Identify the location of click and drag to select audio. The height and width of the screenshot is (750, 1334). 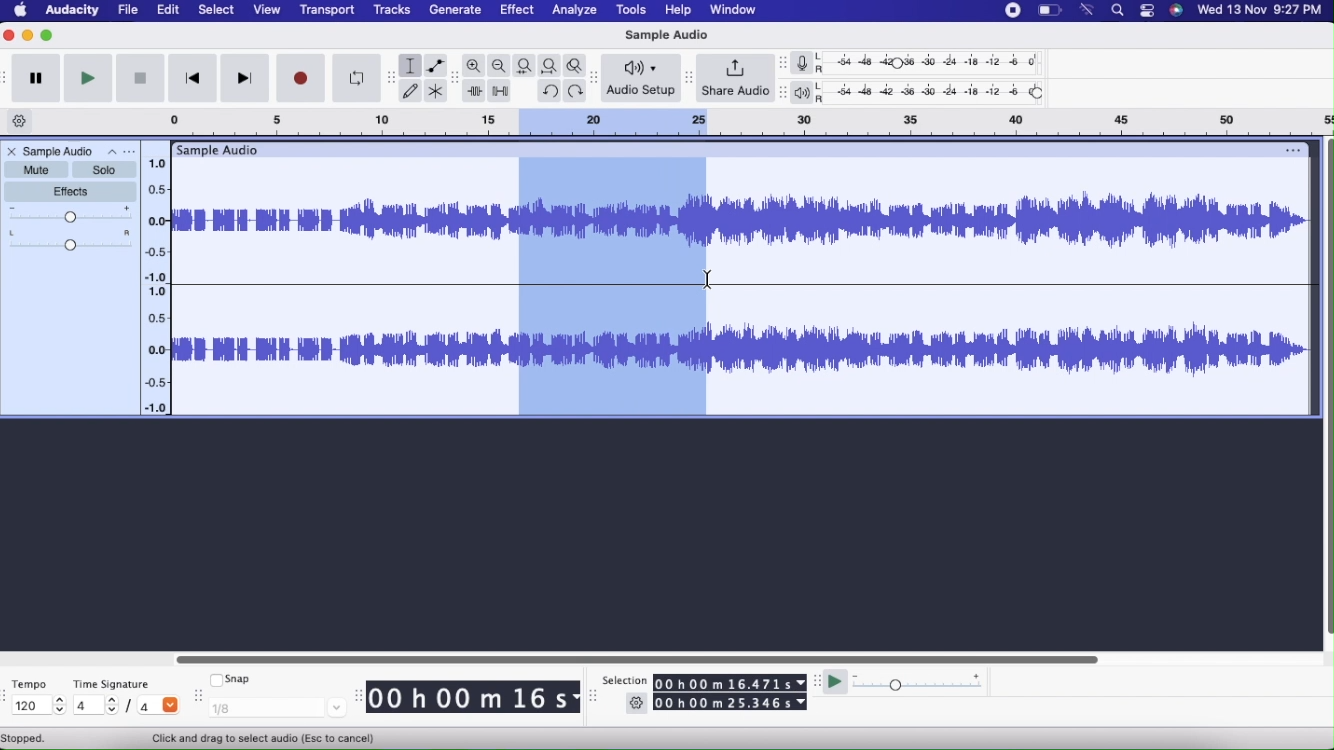
(263, 737).